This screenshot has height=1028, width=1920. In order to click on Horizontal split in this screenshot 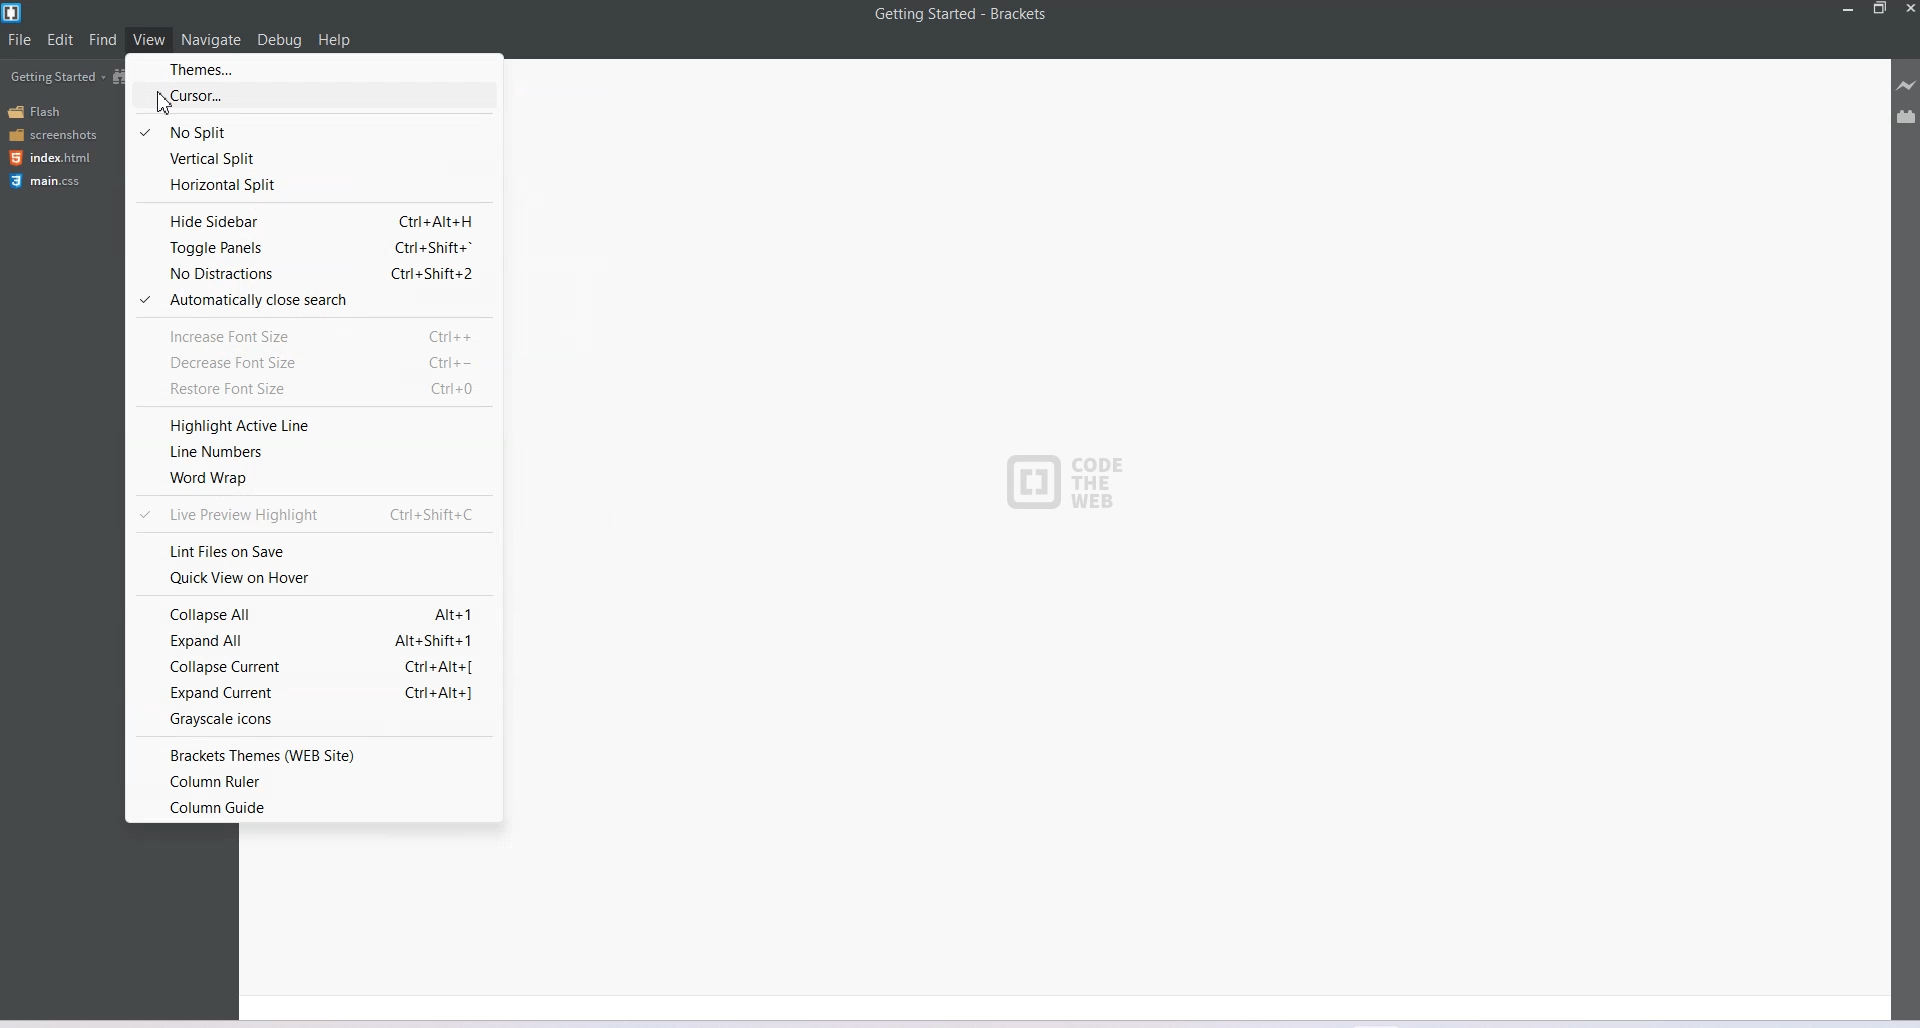, I will do `click(310, 187)`.